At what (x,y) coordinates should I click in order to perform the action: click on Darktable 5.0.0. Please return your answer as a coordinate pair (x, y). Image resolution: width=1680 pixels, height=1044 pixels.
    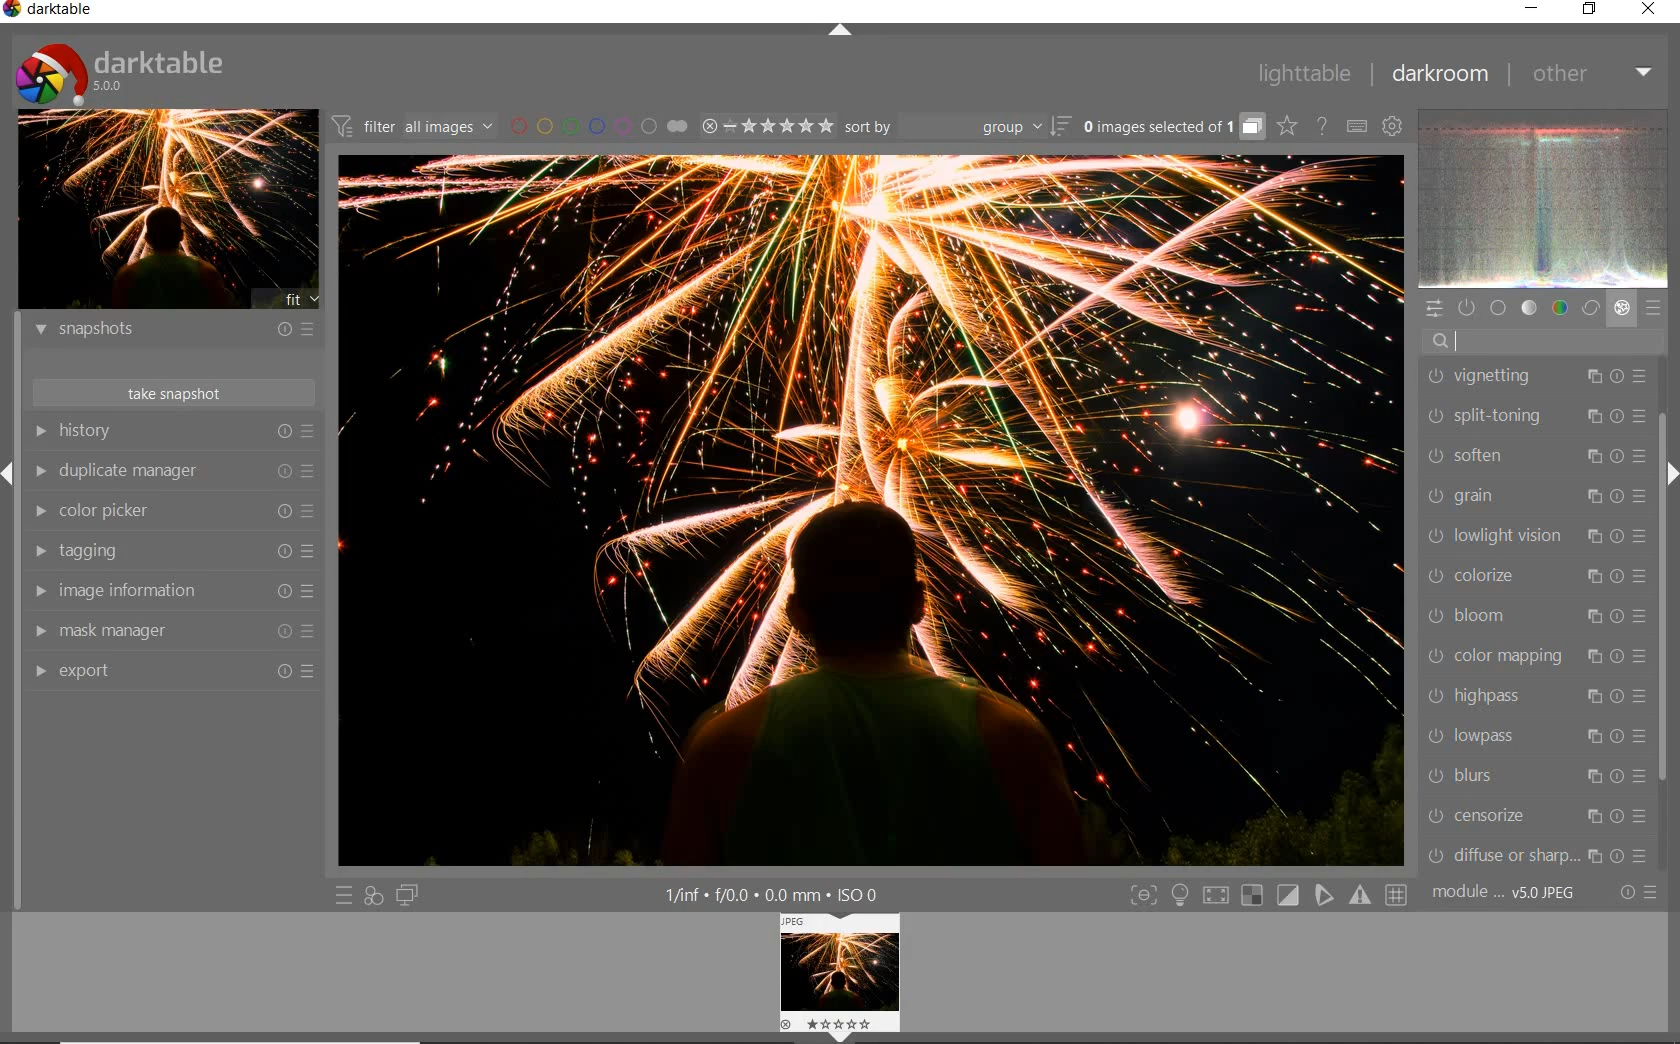
    Looking at the image, I should click on (119, 73).